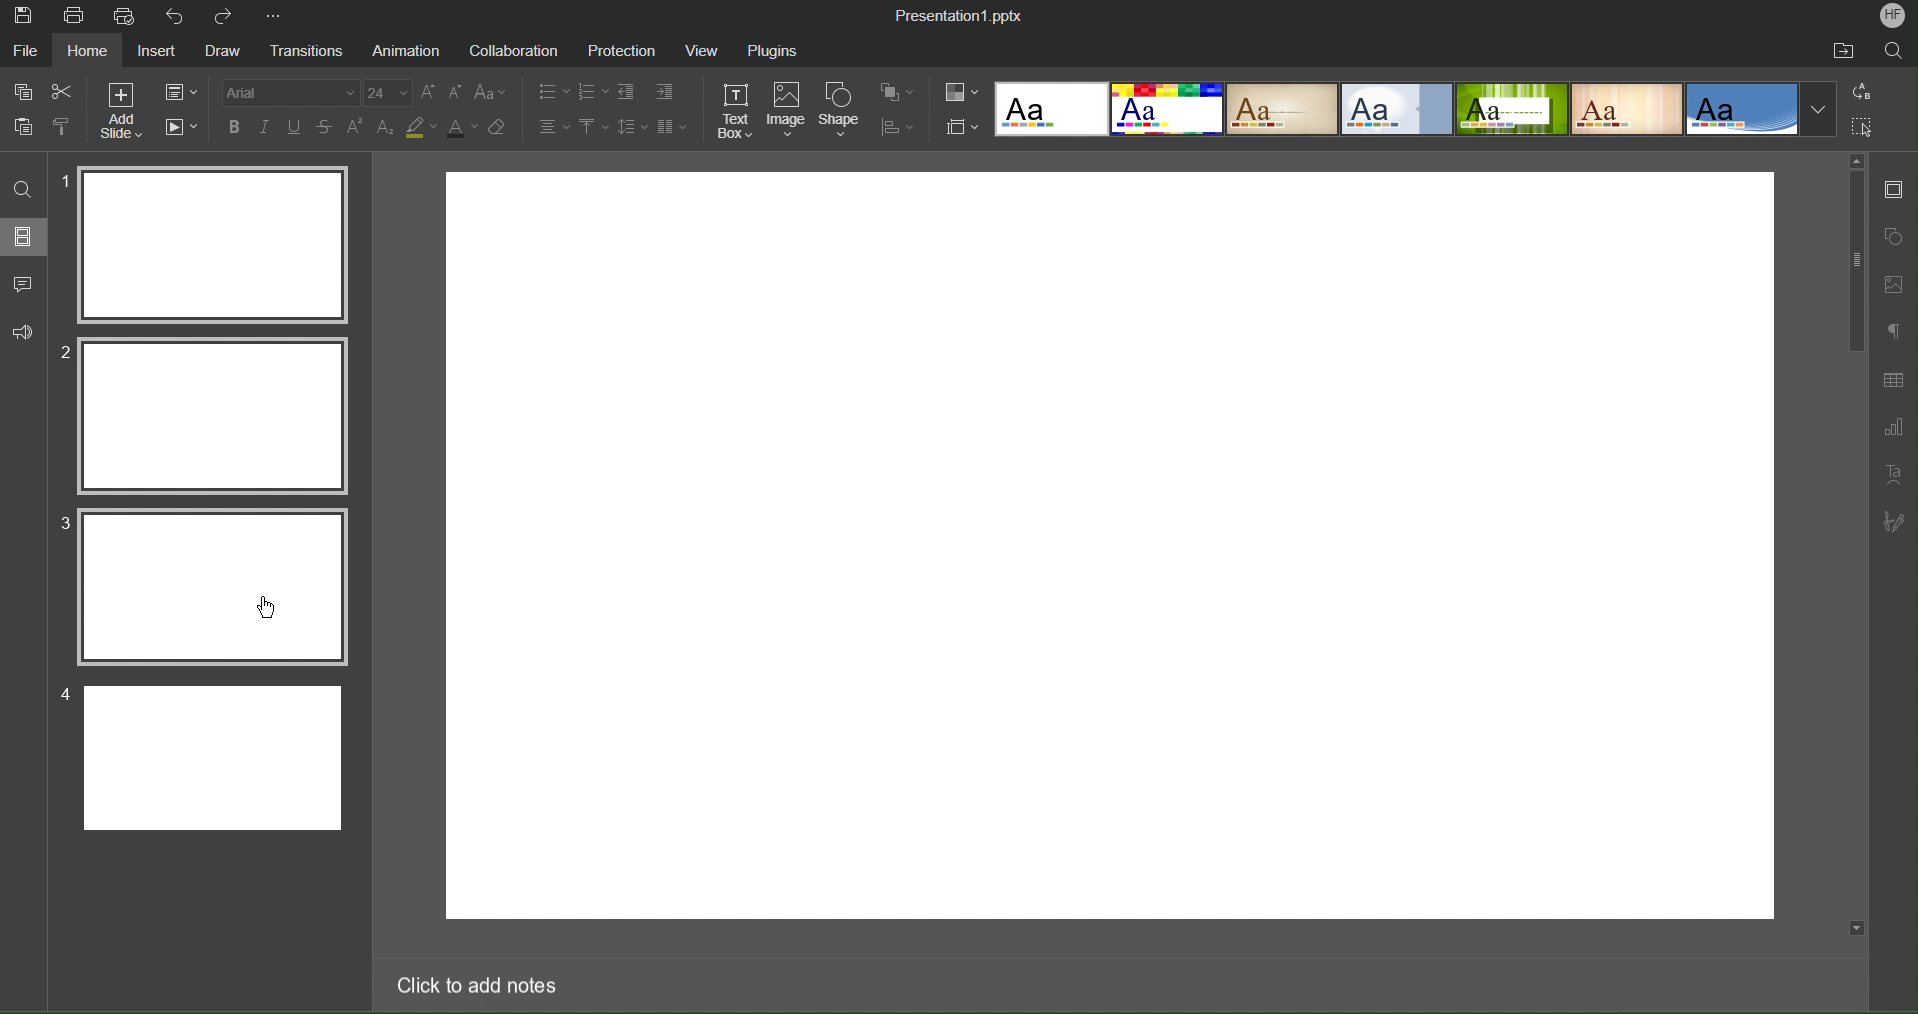 This screenshot has width=1918, height=1014. Describe the element at coordinates (1895, 189) in the screenshot. I see `Slide Settings` at that location.